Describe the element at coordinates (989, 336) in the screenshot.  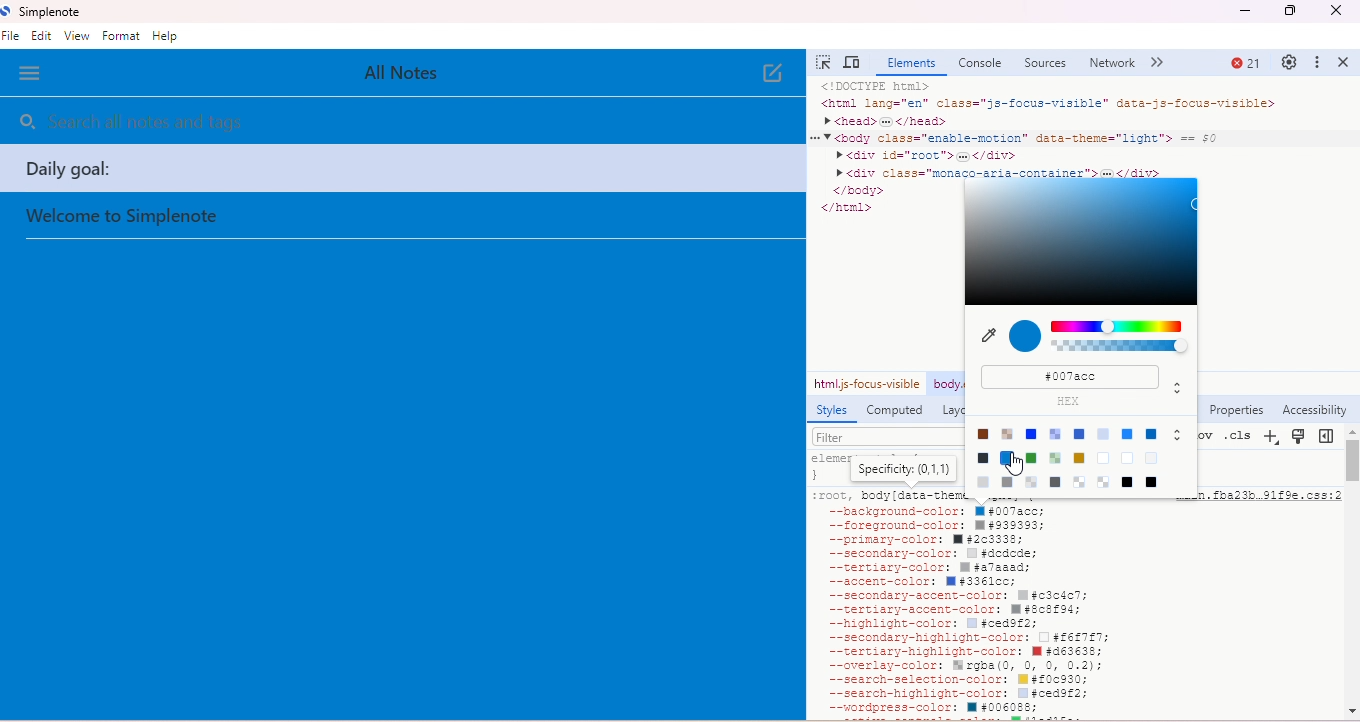
I see `pick color` at that location.